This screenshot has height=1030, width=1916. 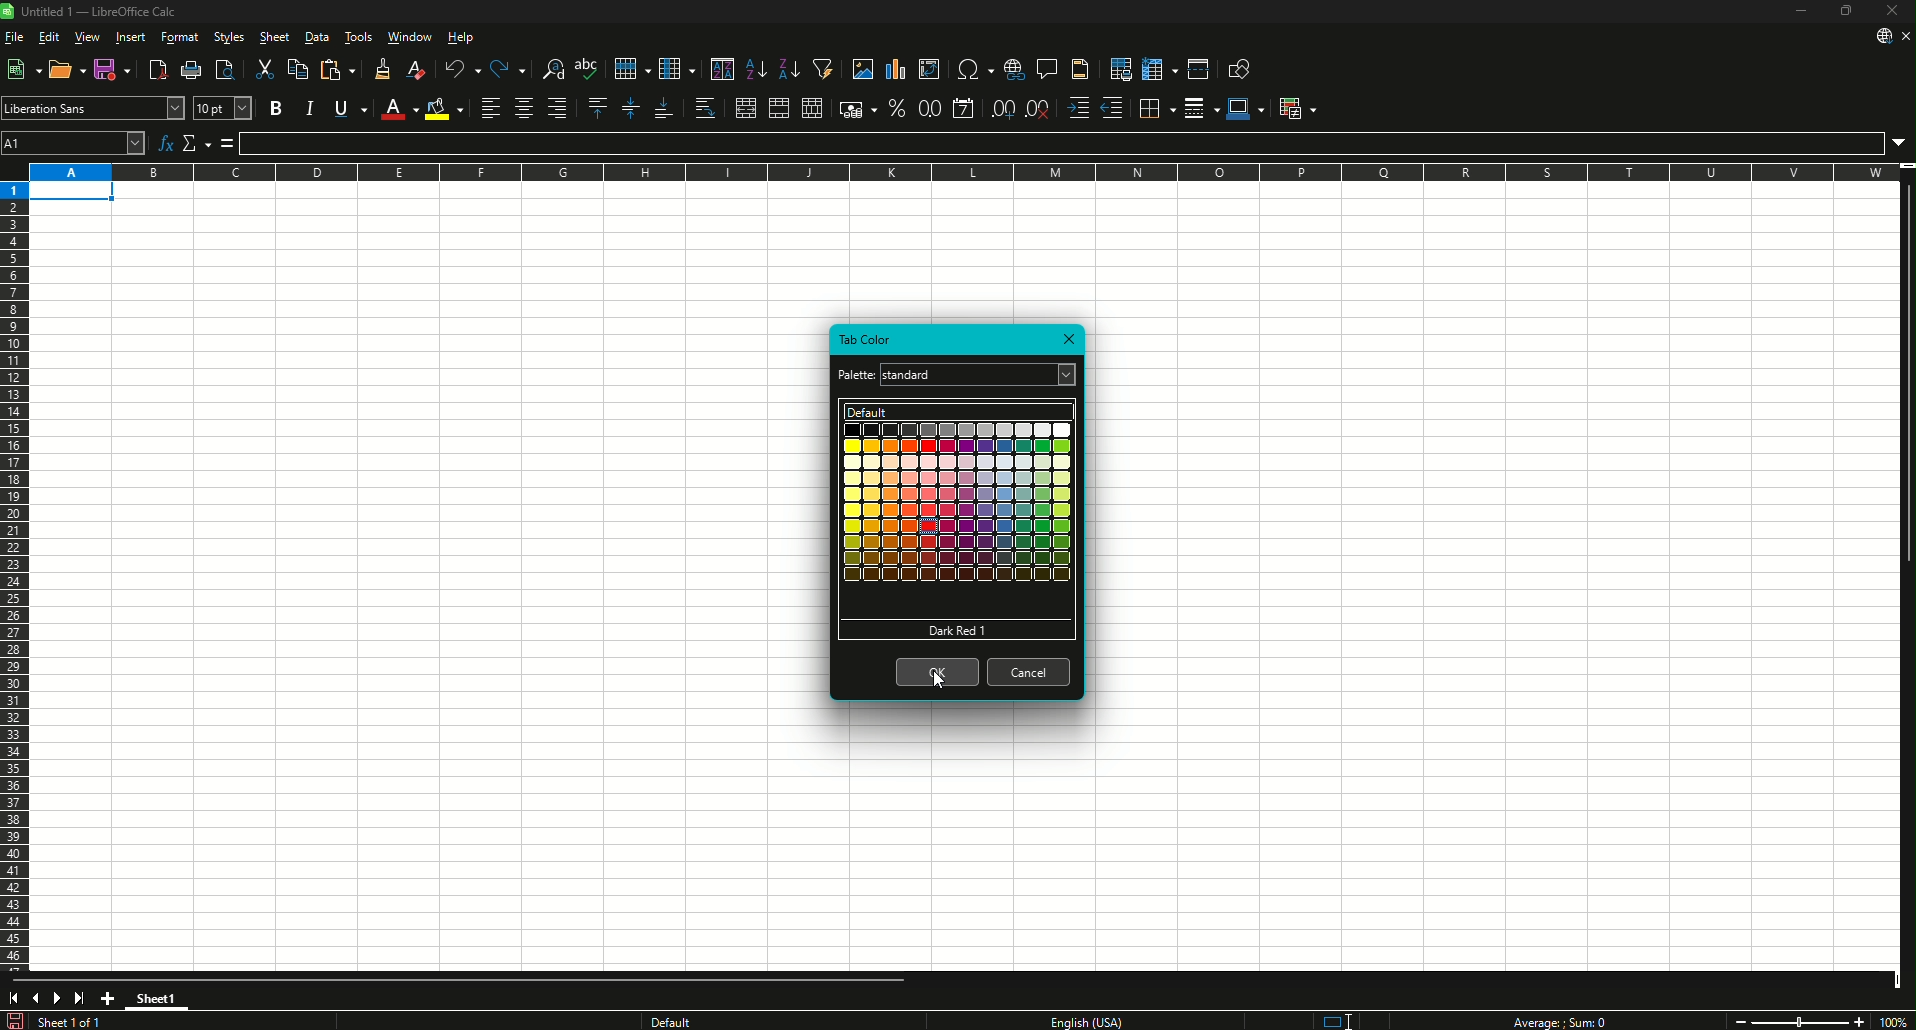 I want to click on Text, so click(x=856, y=375).